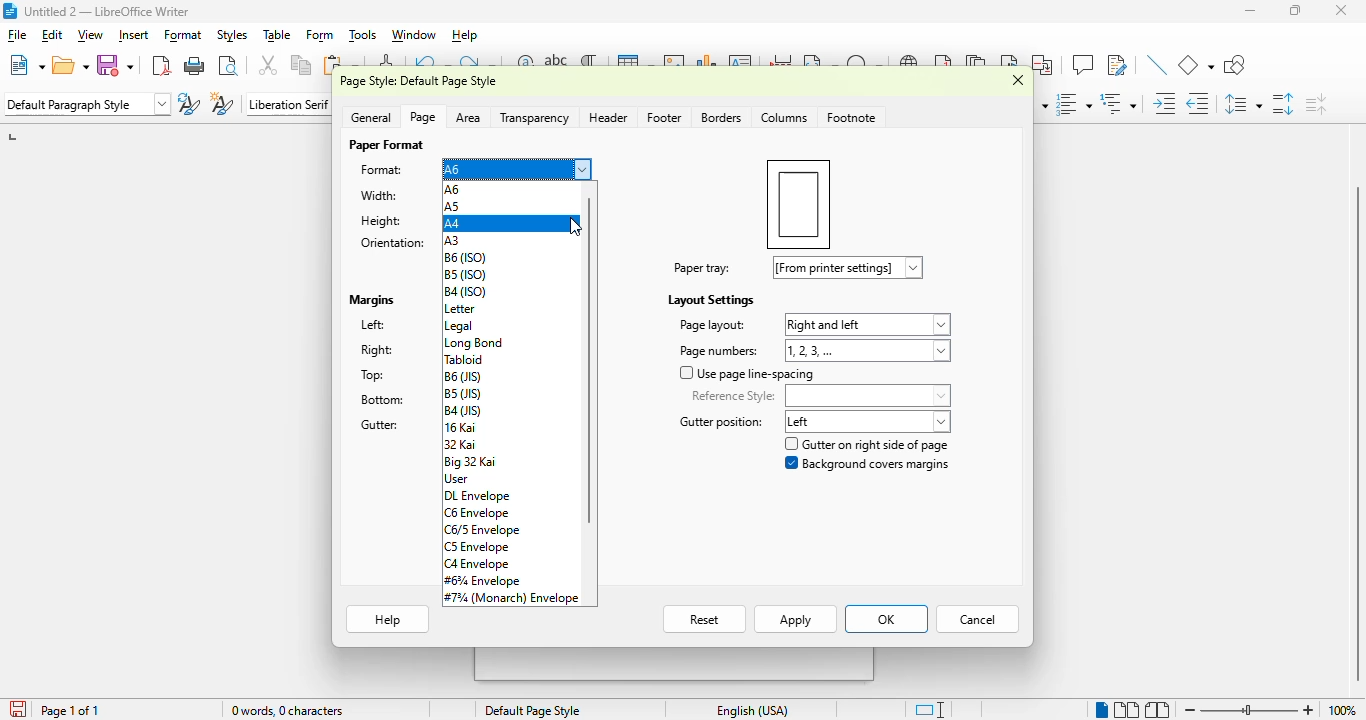 The width and height of the screenshot is (1366, 720). What do you see at coordinates (590, 358) in the screenshot?
I see `vertical scroll bar` at bounding box center [590, 358].